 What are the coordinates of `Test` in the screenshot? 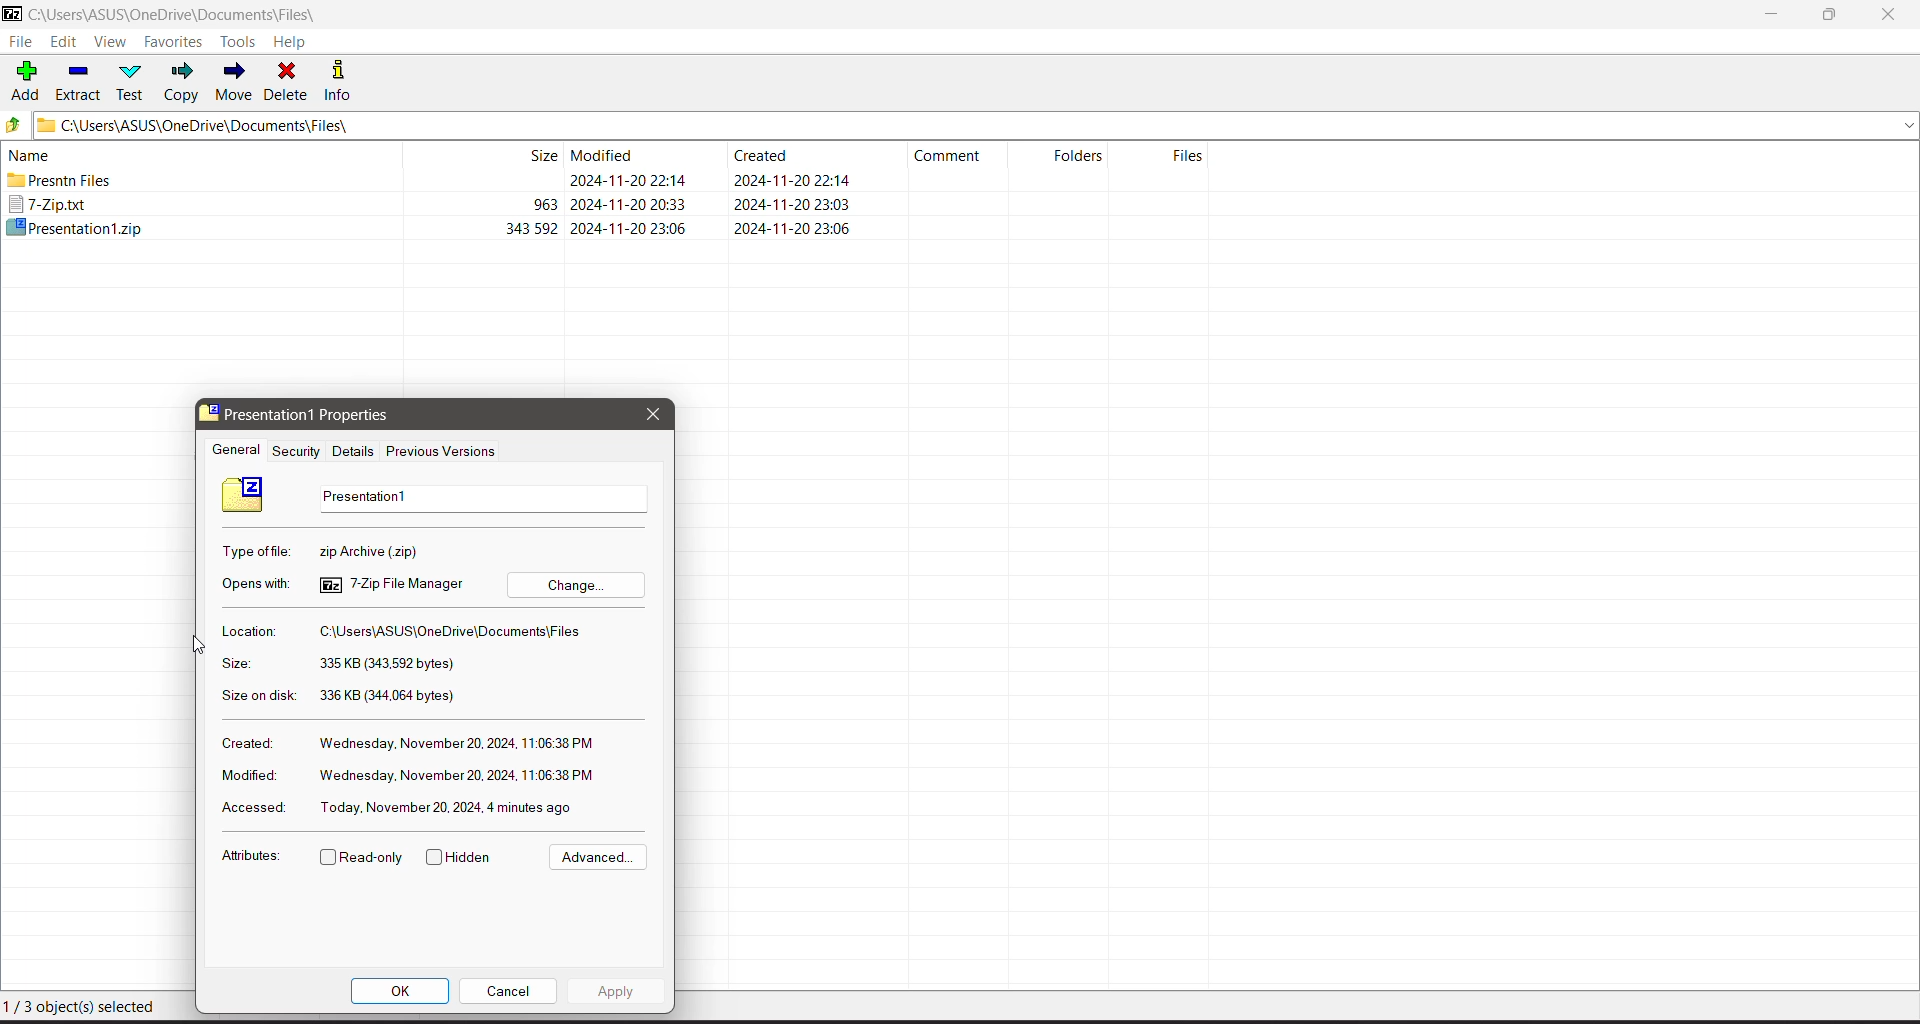 It's located at (133, 81).